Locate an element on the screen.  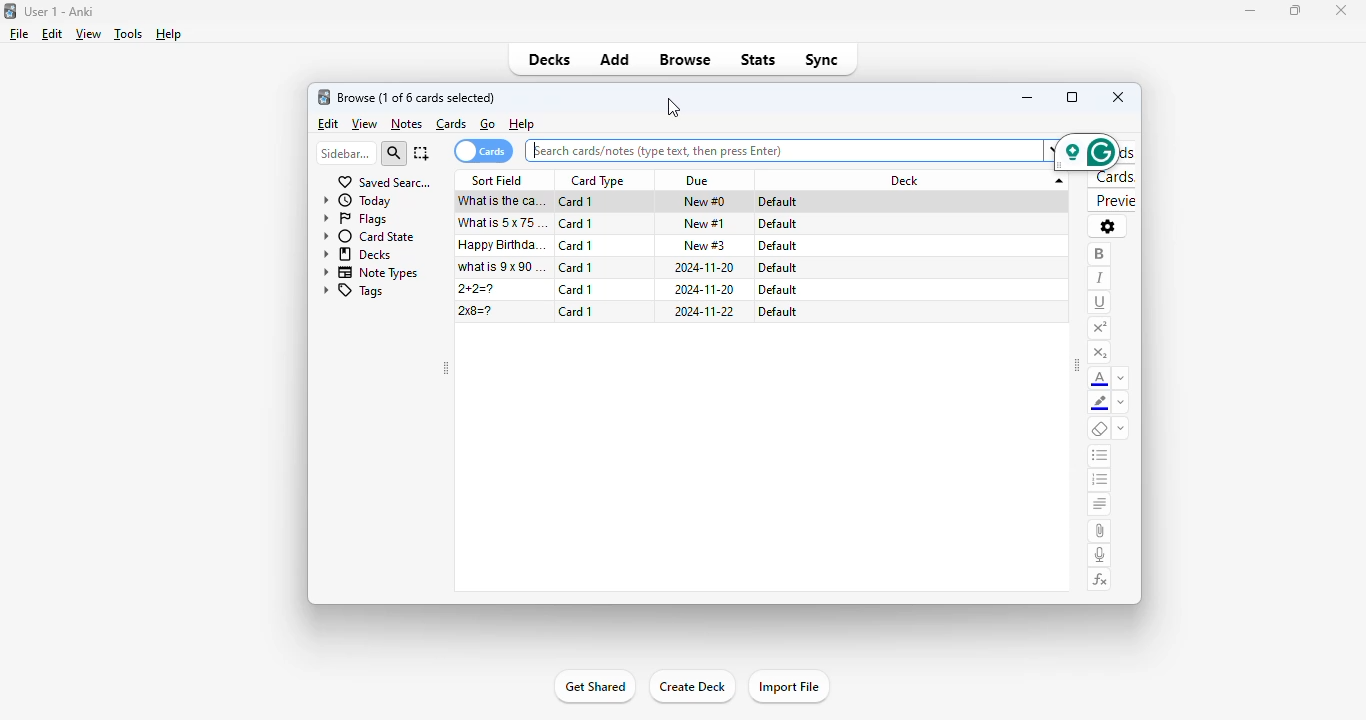
equations is located at coordinates (1100, 580).